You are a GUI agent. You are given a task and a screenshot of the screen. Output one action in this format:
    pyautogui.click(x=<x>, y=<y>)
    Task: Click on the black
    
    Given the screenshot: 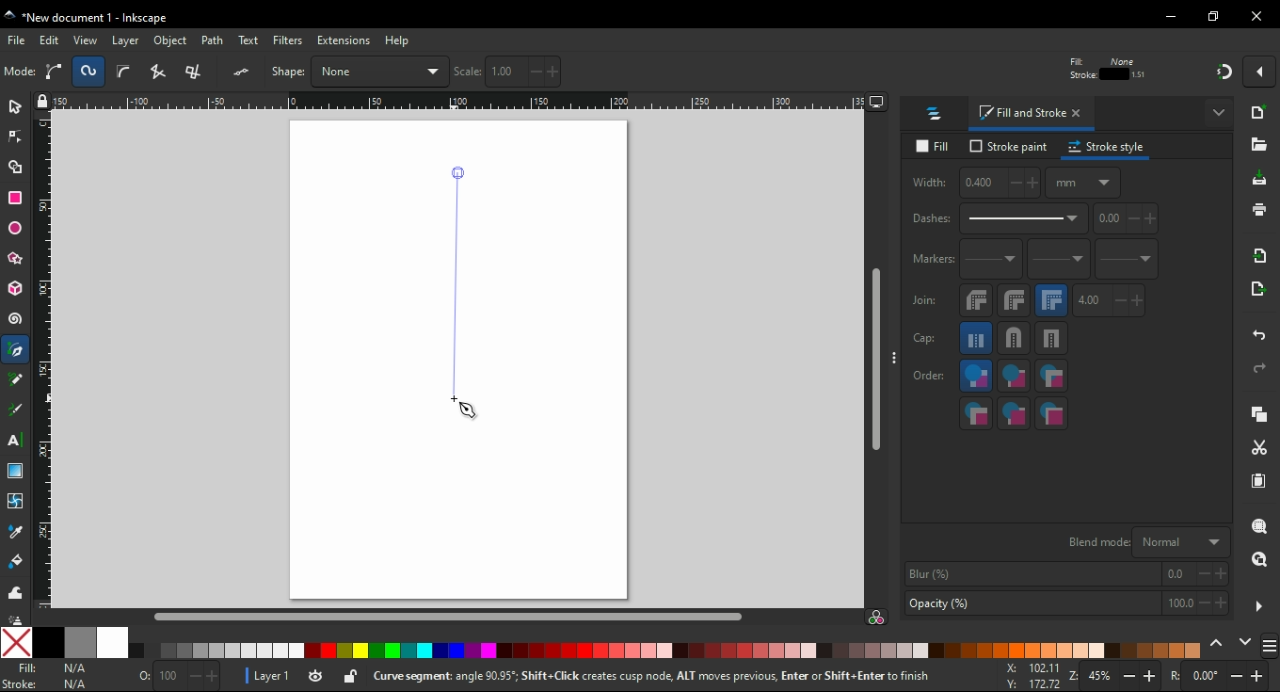 What is the action you would take?
    pyautogui.click(x=47, y=642)
    